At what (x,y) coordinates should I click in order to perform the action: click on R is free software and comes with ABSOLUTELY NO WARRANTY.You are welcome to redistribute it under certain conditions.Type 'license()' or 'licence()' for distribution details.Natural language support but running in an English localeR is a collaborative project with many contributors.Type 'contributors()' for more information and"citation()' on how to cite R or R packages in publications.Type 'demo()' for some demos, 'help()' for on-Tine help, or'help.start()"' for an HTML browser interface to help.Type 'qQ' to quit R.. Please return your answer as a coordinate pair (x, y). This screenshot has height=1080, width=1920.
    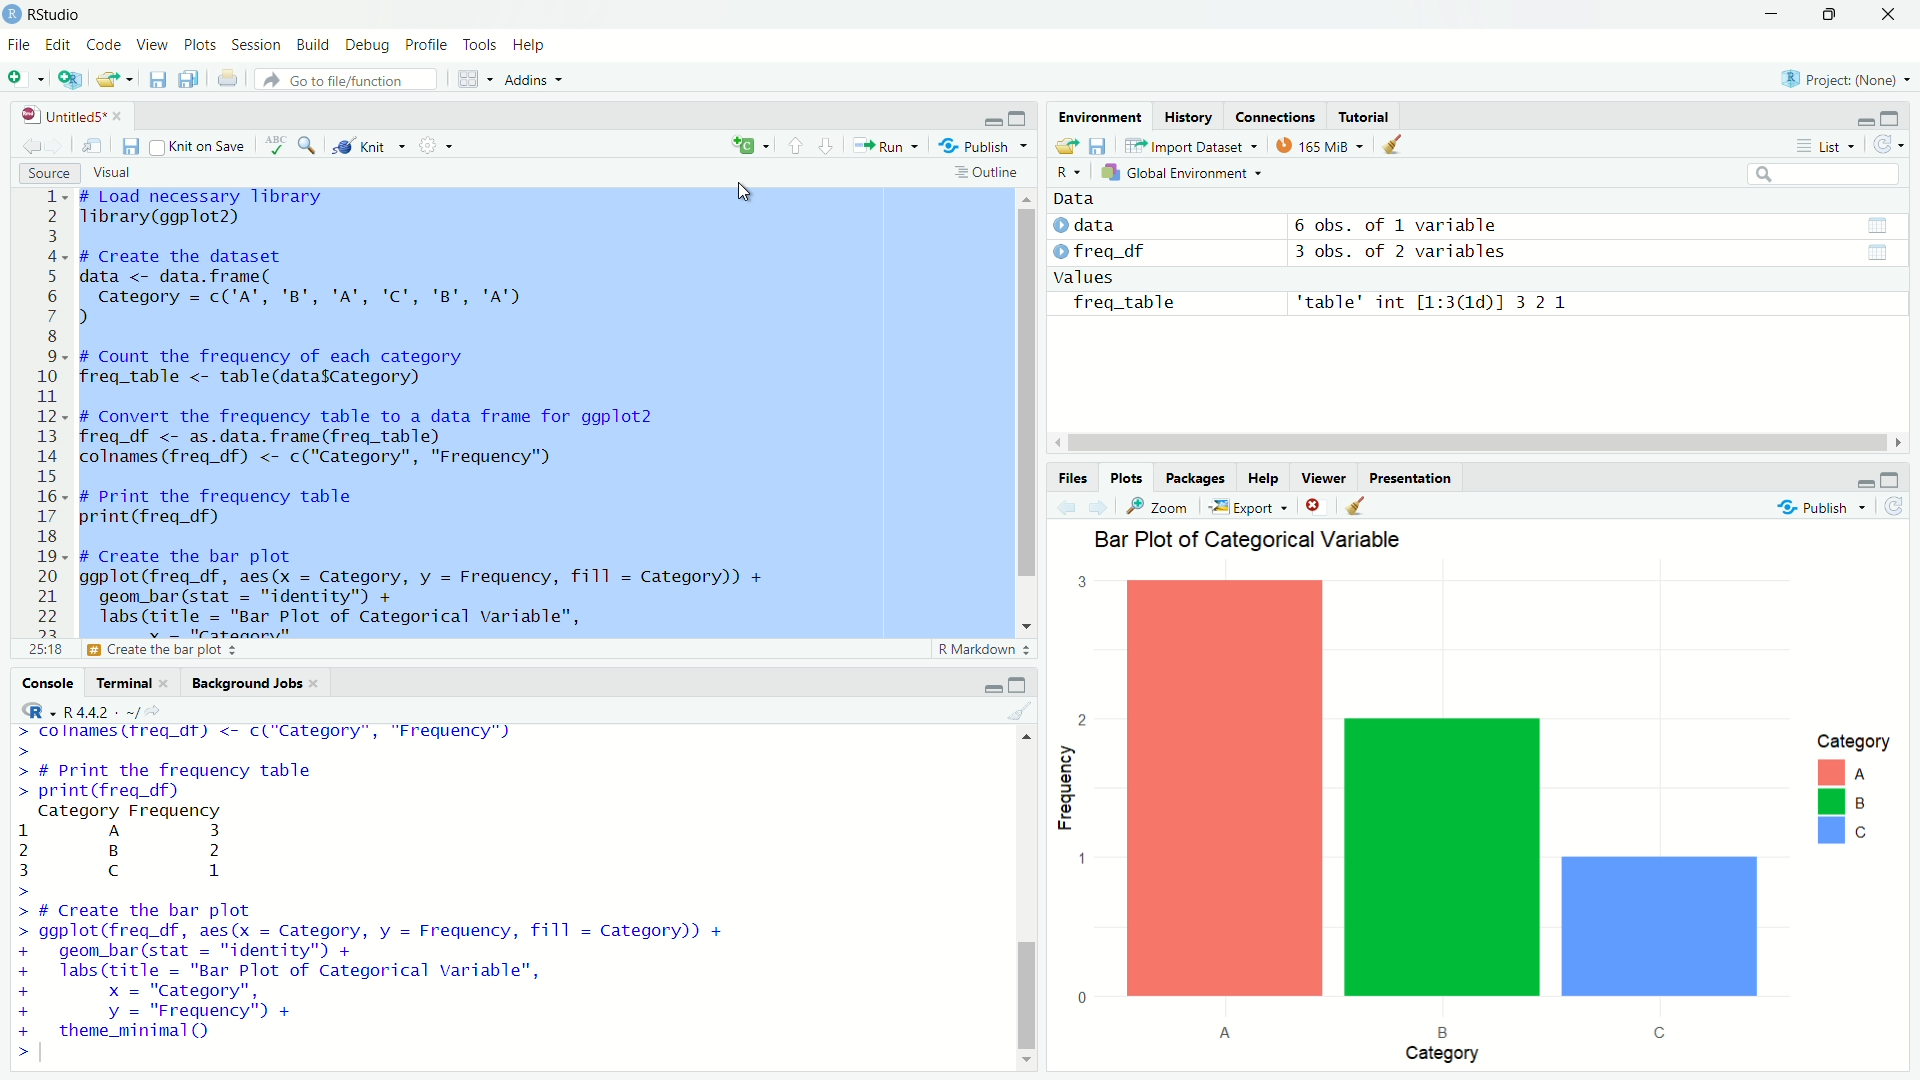
    Looking at the image, I should click on (351, 893).